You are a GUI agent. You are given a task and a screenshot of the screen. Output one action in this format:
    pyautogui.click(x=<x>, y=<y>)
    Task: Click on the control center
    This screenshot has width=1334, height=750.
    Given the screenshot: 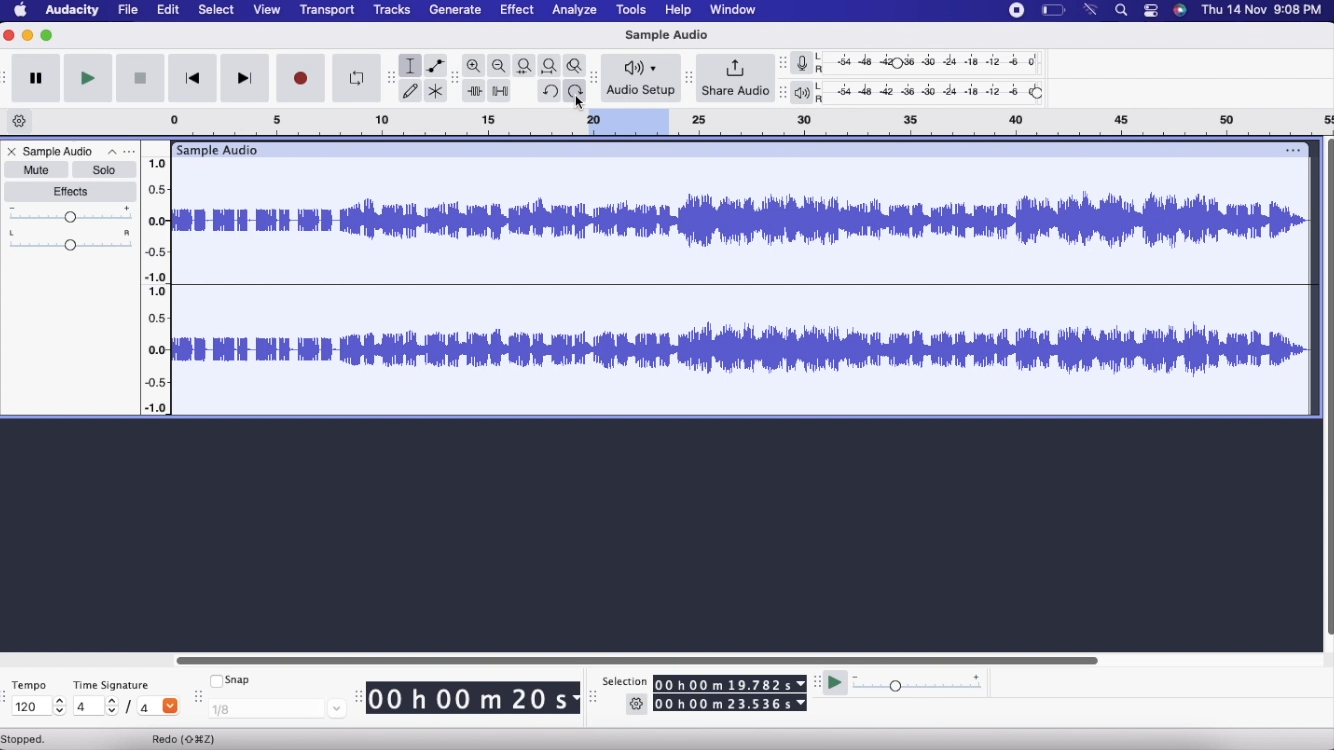 What is the action you would take?
    pyautogui.click(x=1151, y=12)
    